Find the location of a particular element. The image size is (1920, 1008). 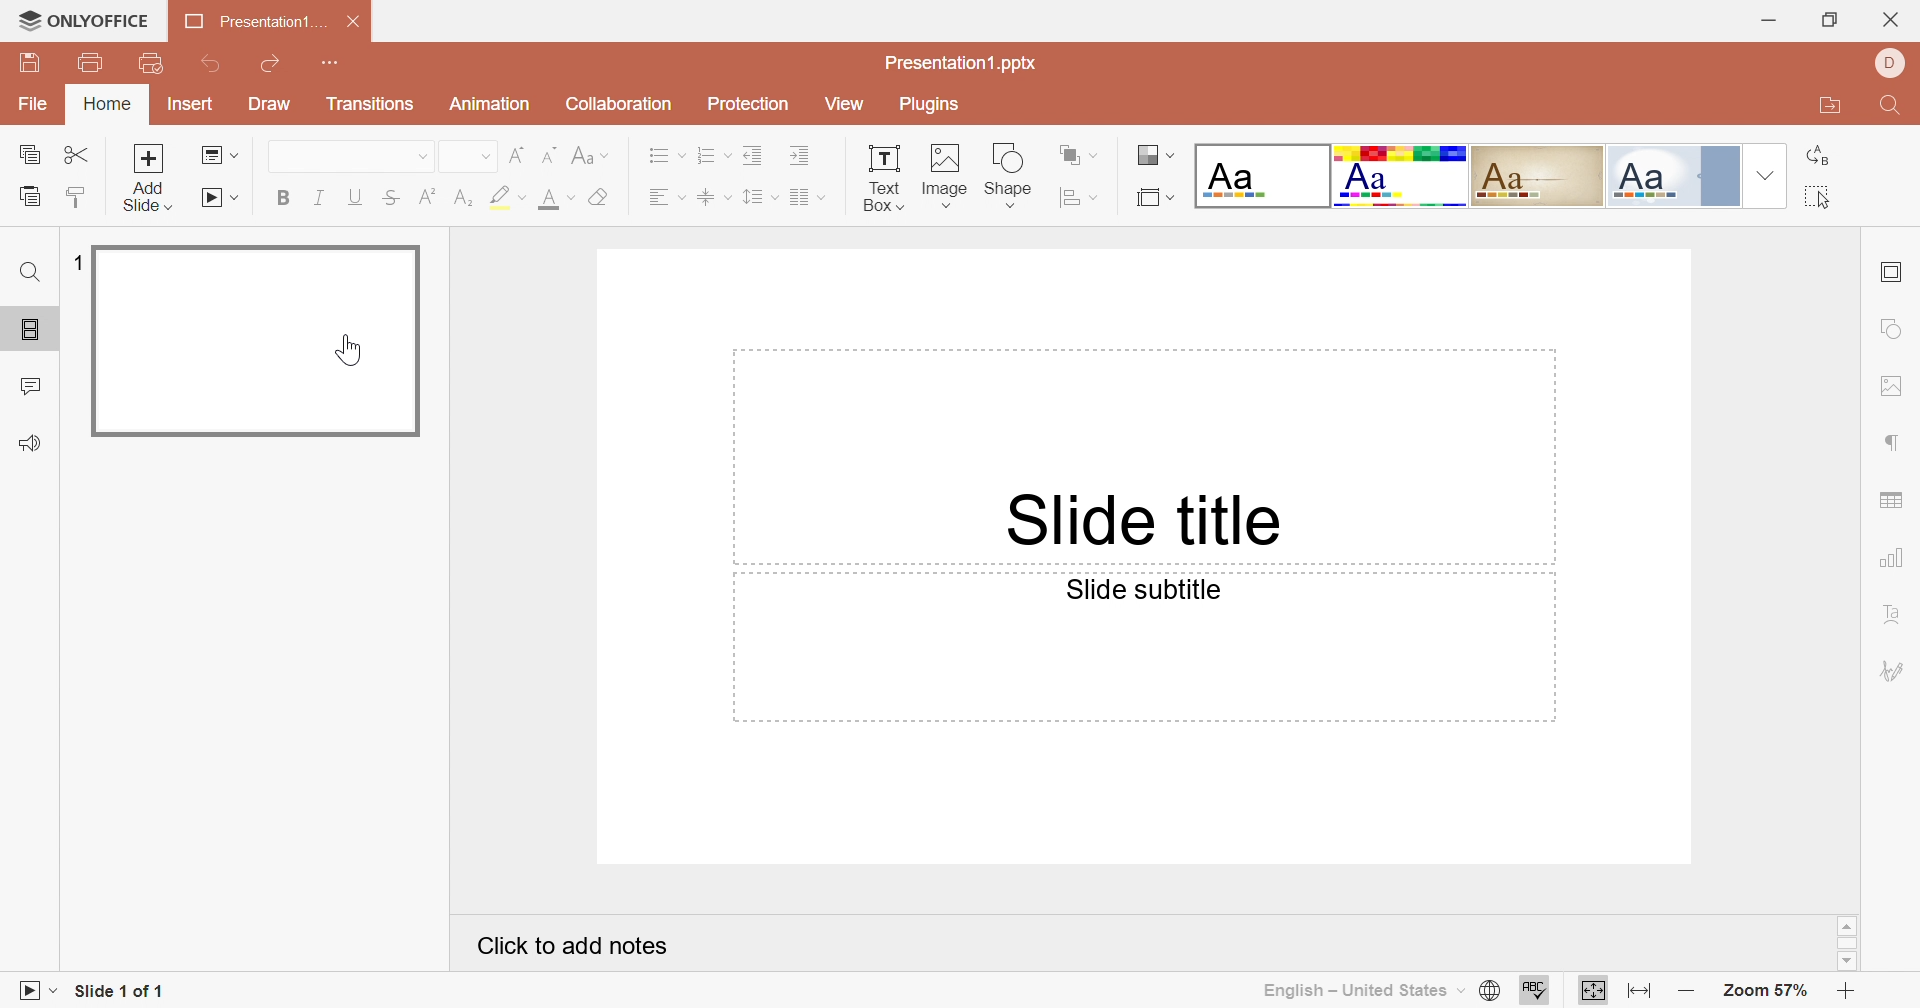

Italic is located at coordinates (321, 198).